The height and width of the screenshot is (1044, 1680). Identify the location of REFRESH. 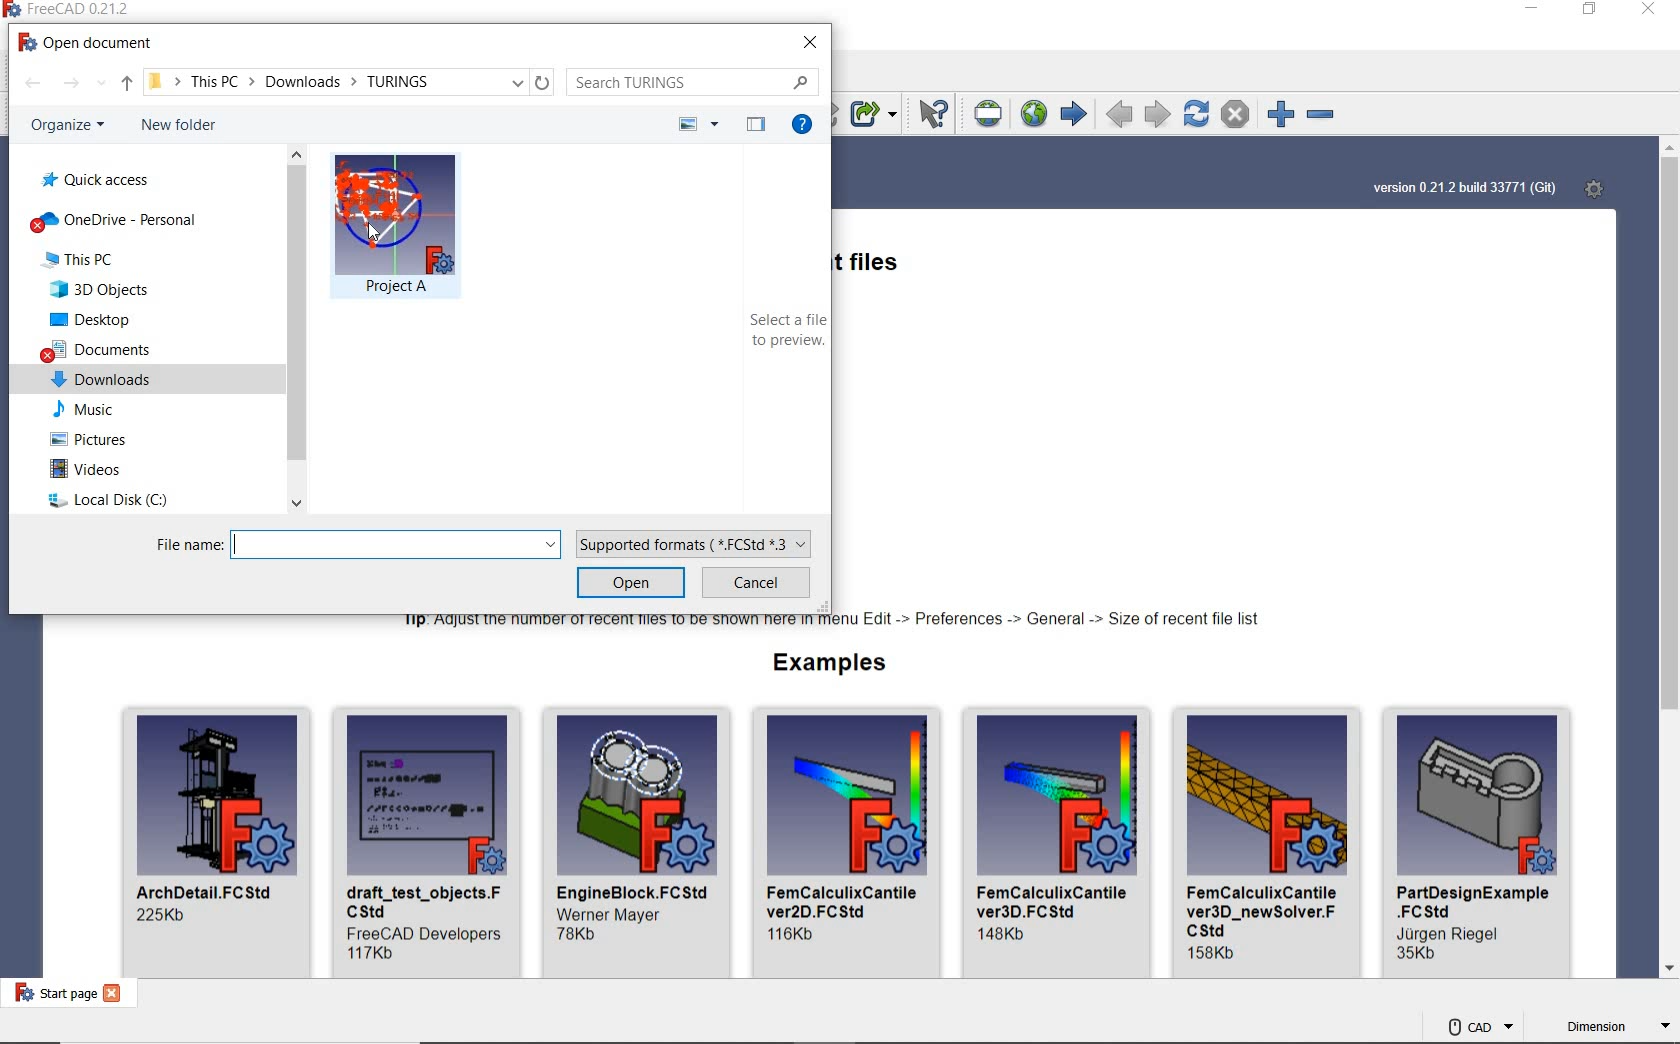
(544, 81).